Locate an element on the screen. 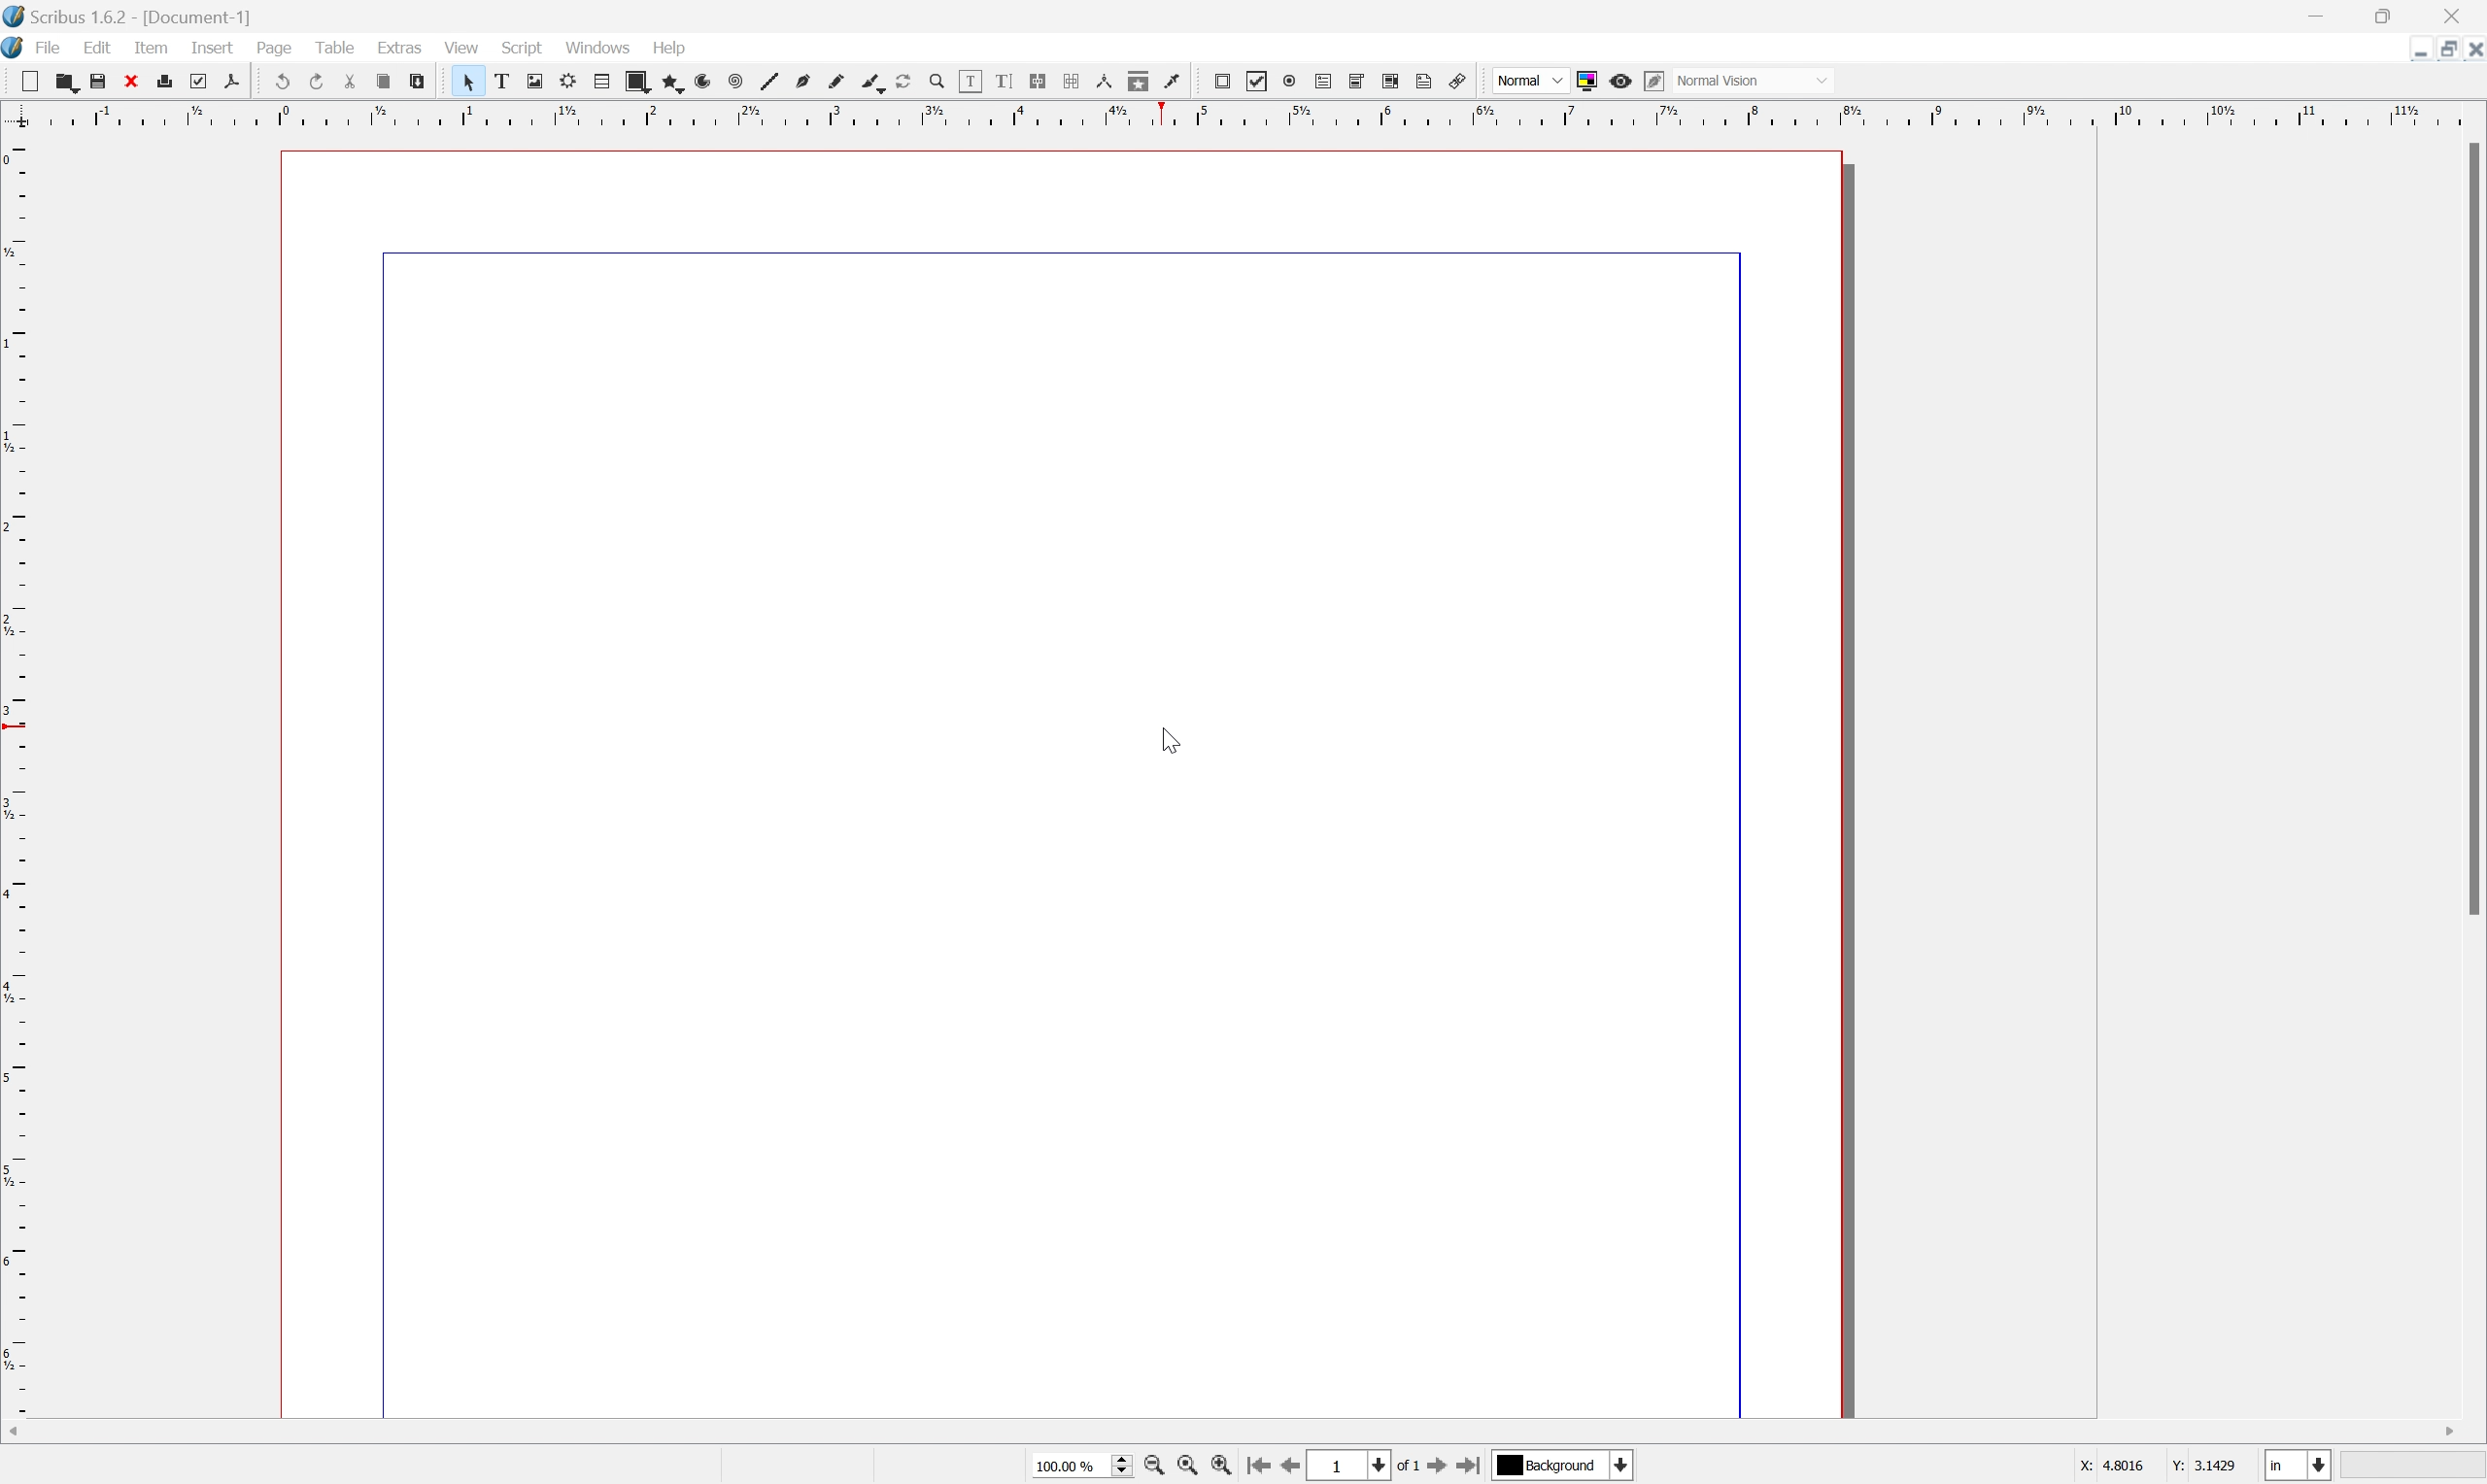  zoom in or zoom out is located at coordinates (936, 80).